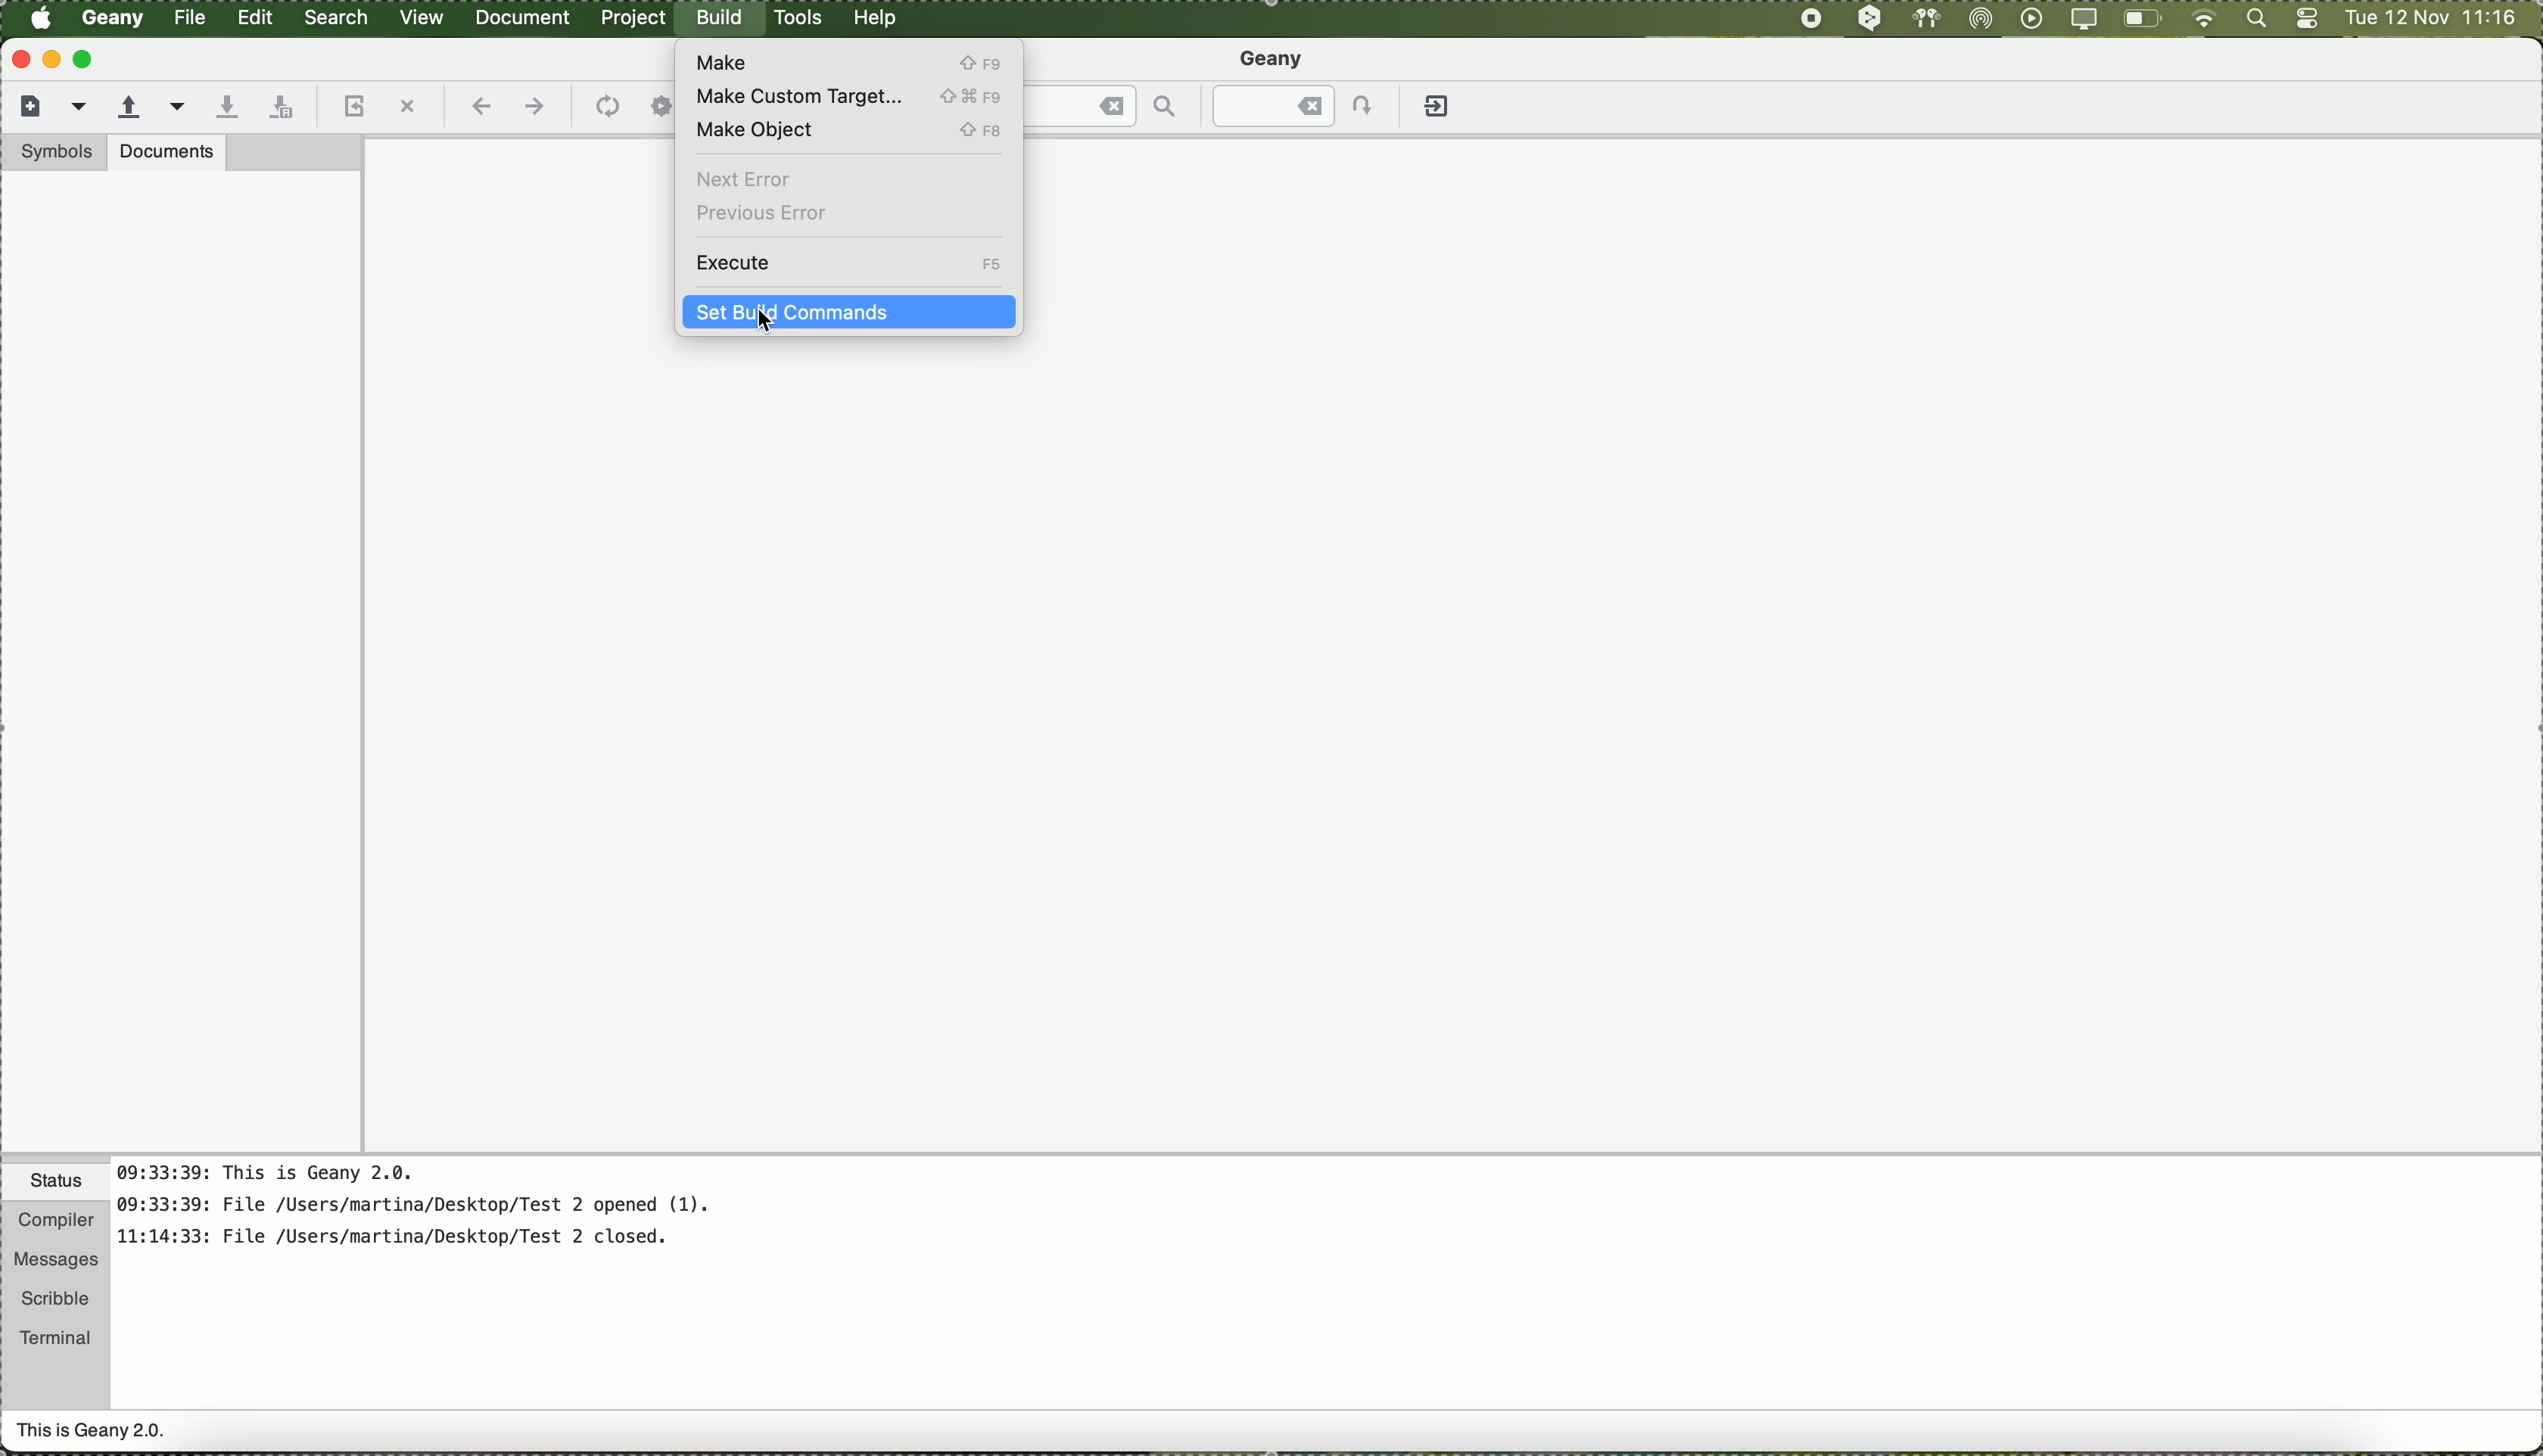 The width and height of the screenshot is (2543, 1456). What do you see at coordinates (167, 151) in the screenshot?
I see `documents` at bounding box center [167, 151].